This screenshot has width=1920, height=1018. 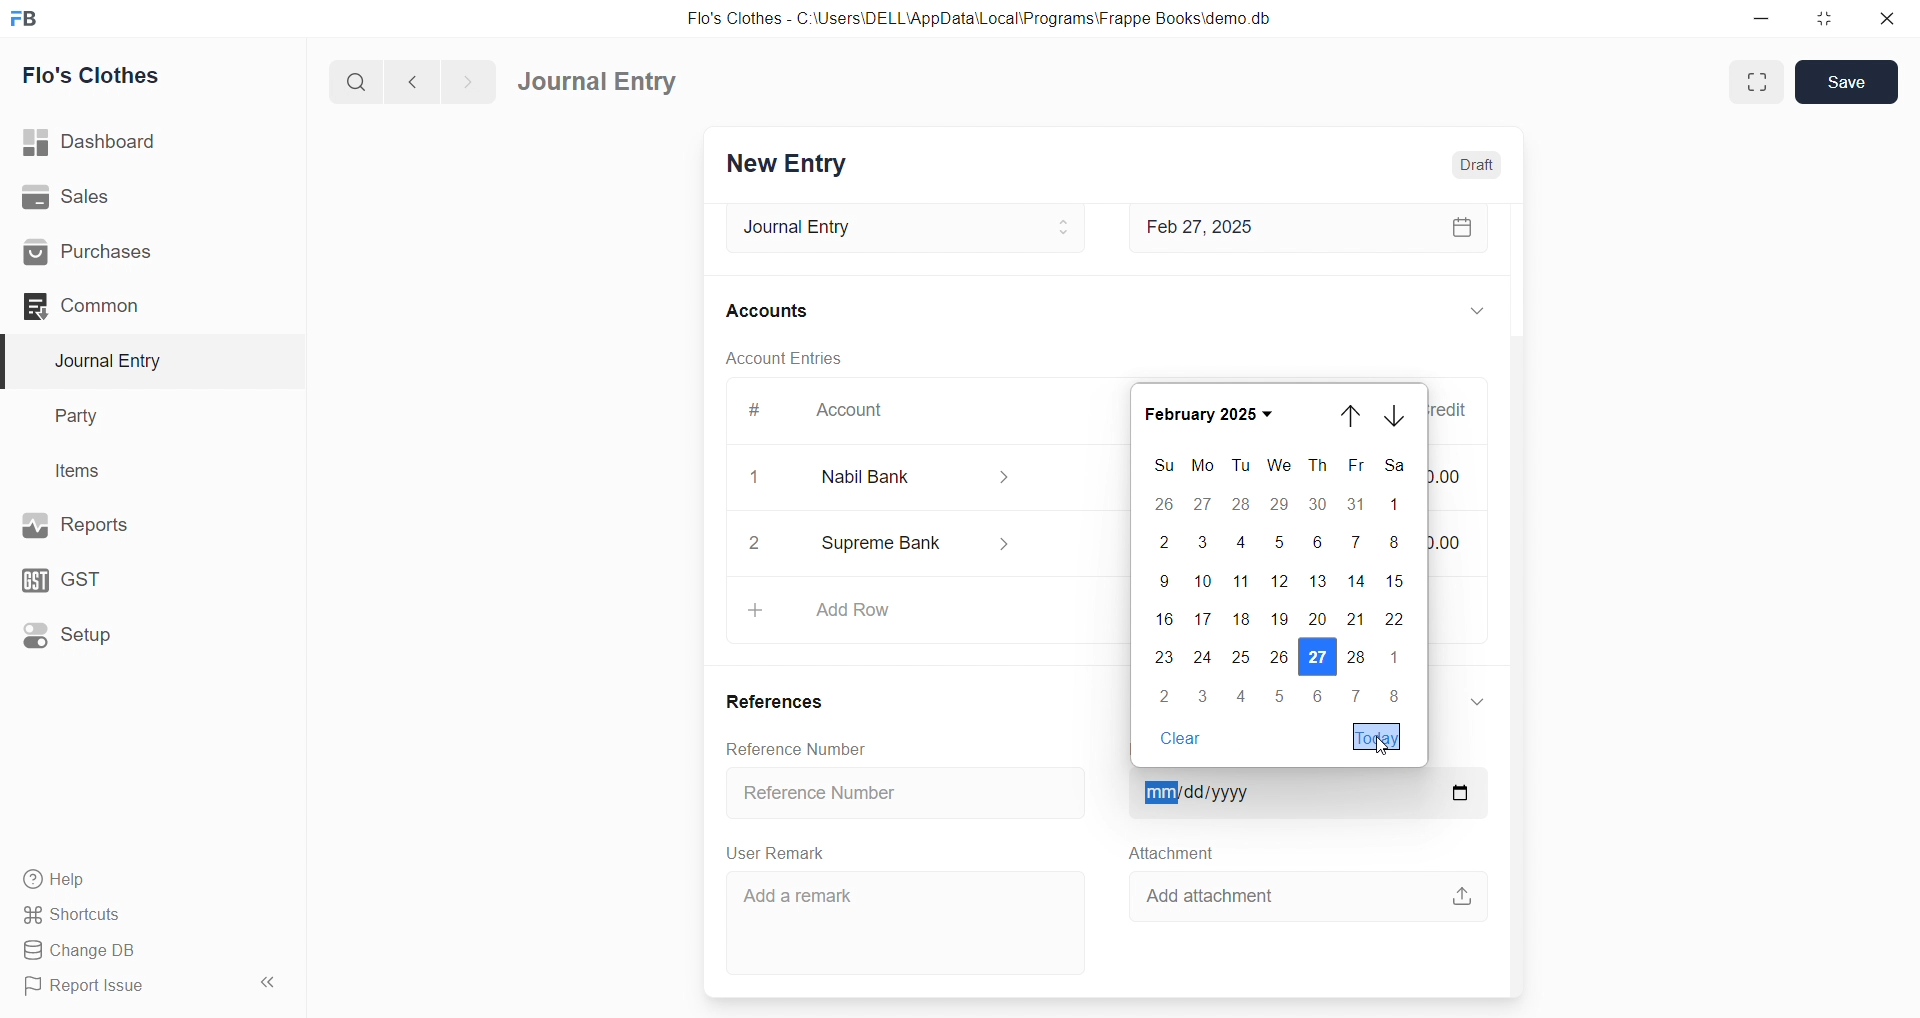 What do you see at coordinates (598, 81) in the screenshot?
I see `Journal Entry` at bounding box center [598, 81].